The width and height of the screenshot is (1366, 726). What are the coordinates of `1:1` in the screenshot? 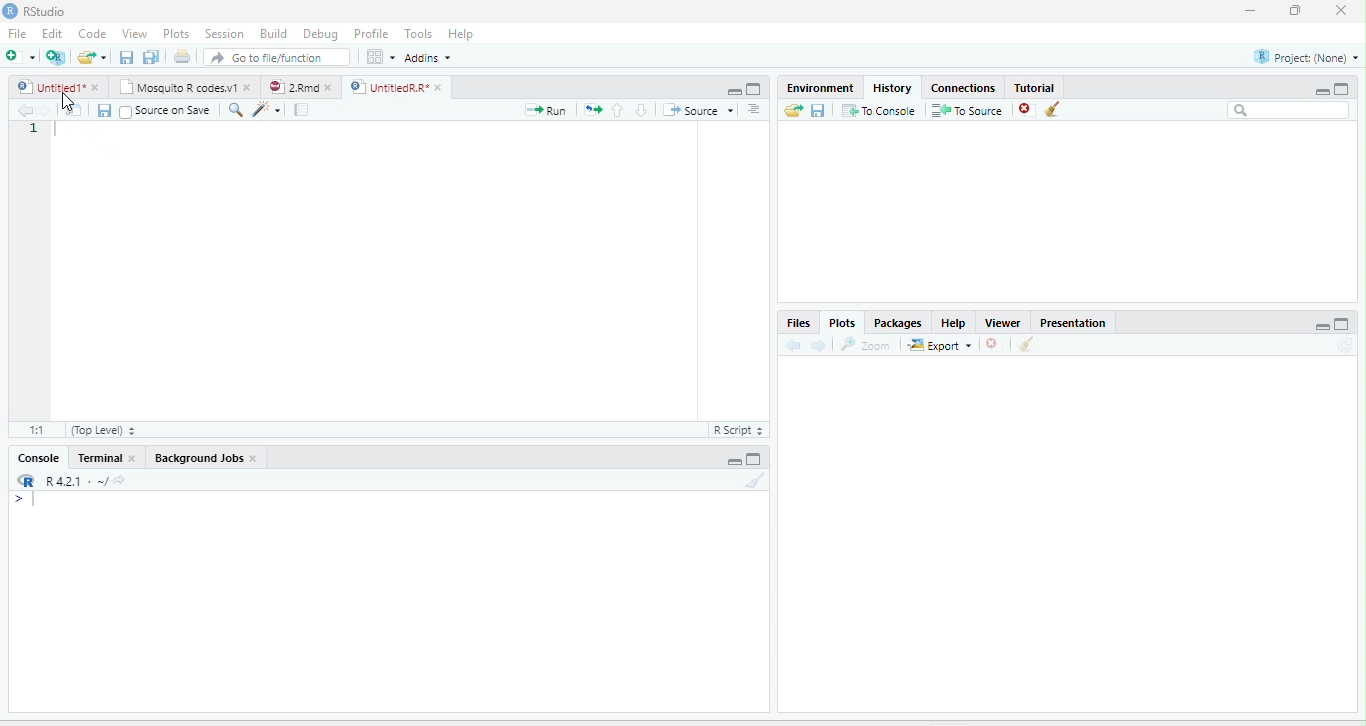 It's located at (35, 430).